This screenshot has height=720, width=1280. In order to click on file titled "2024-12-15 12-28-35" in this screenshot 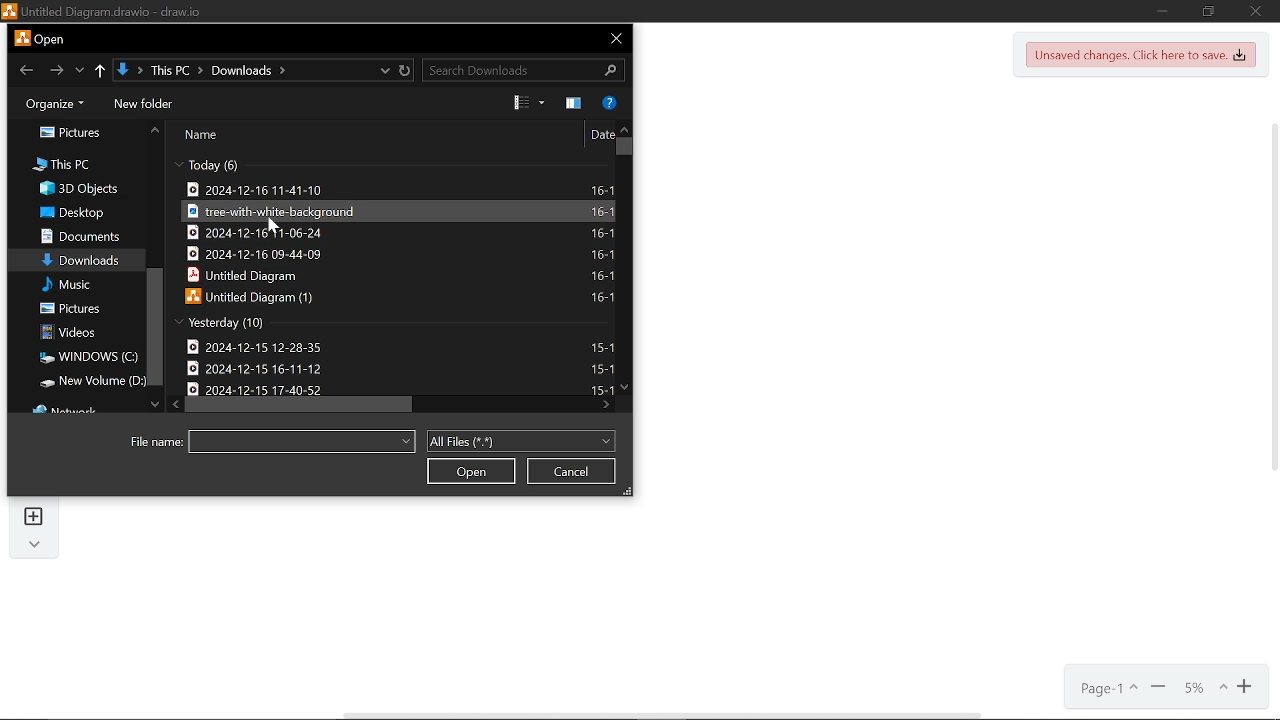, I will do `click(396, 346)`.